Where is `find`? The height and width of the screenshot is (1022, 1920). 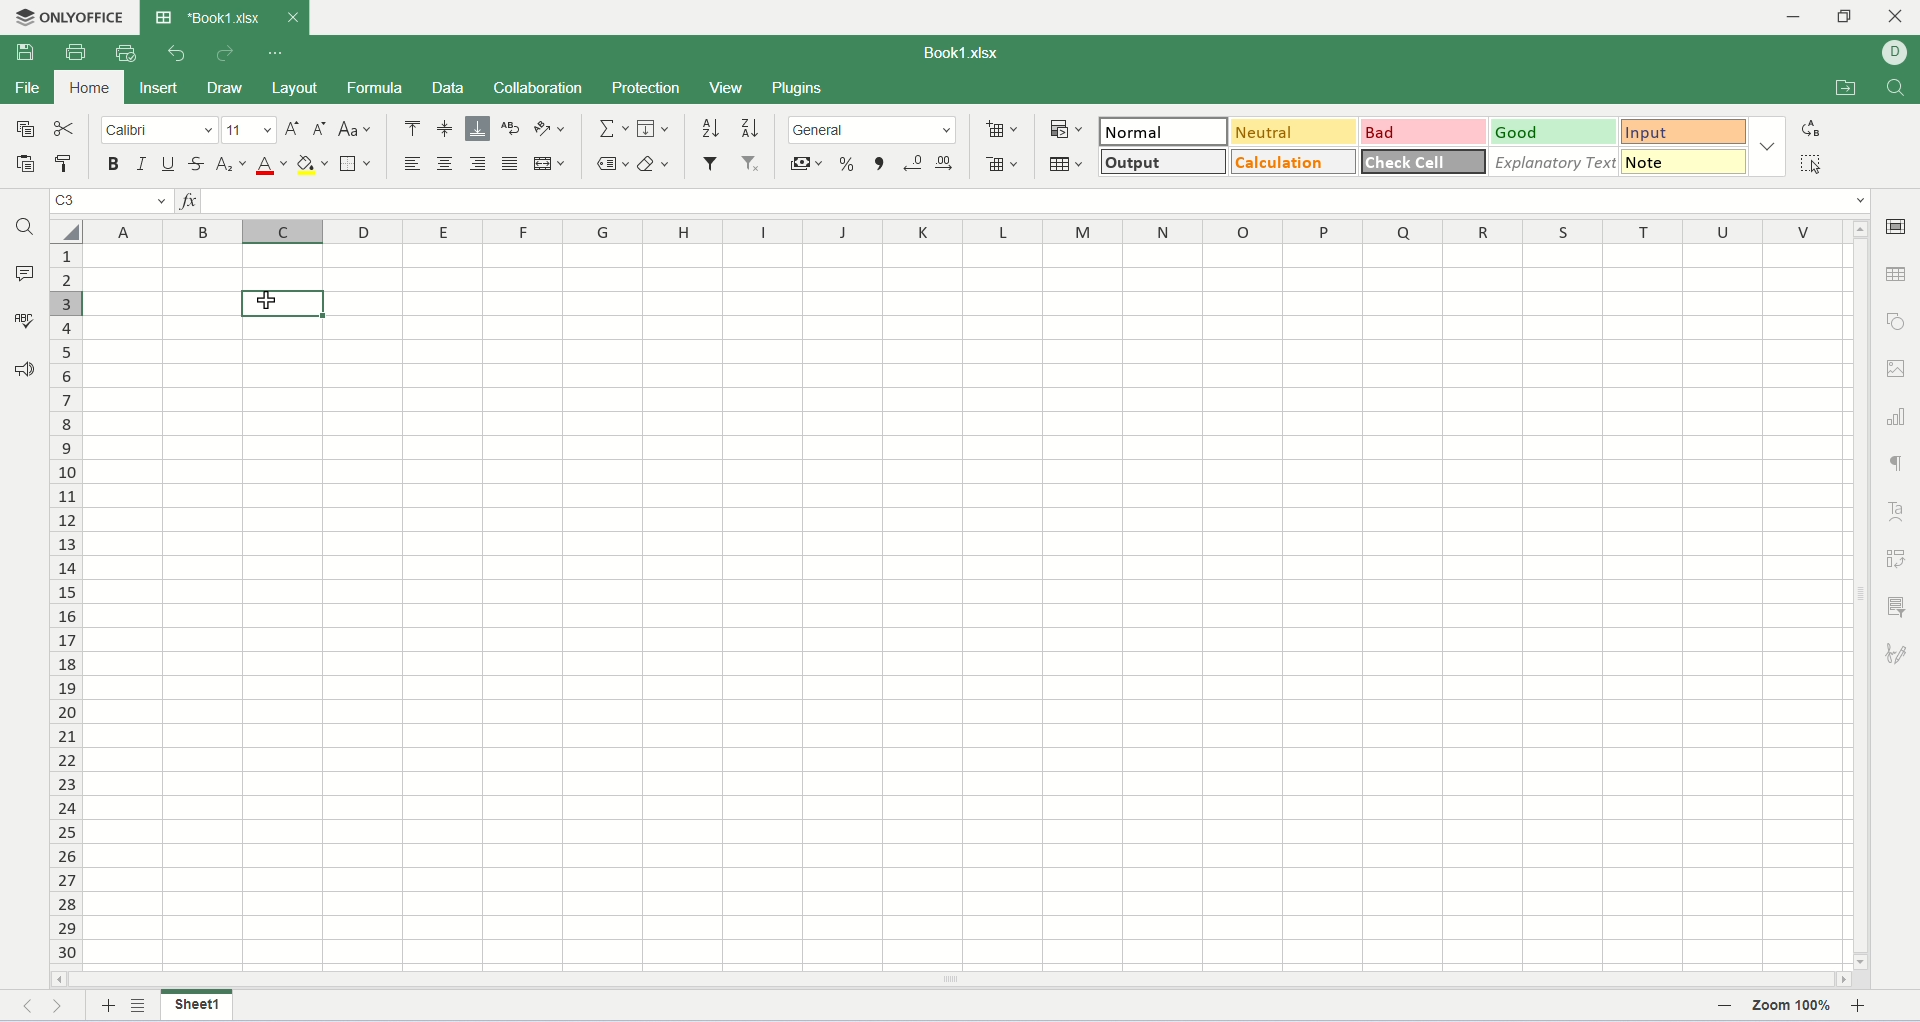 find is located at coordinates (1900, 89).